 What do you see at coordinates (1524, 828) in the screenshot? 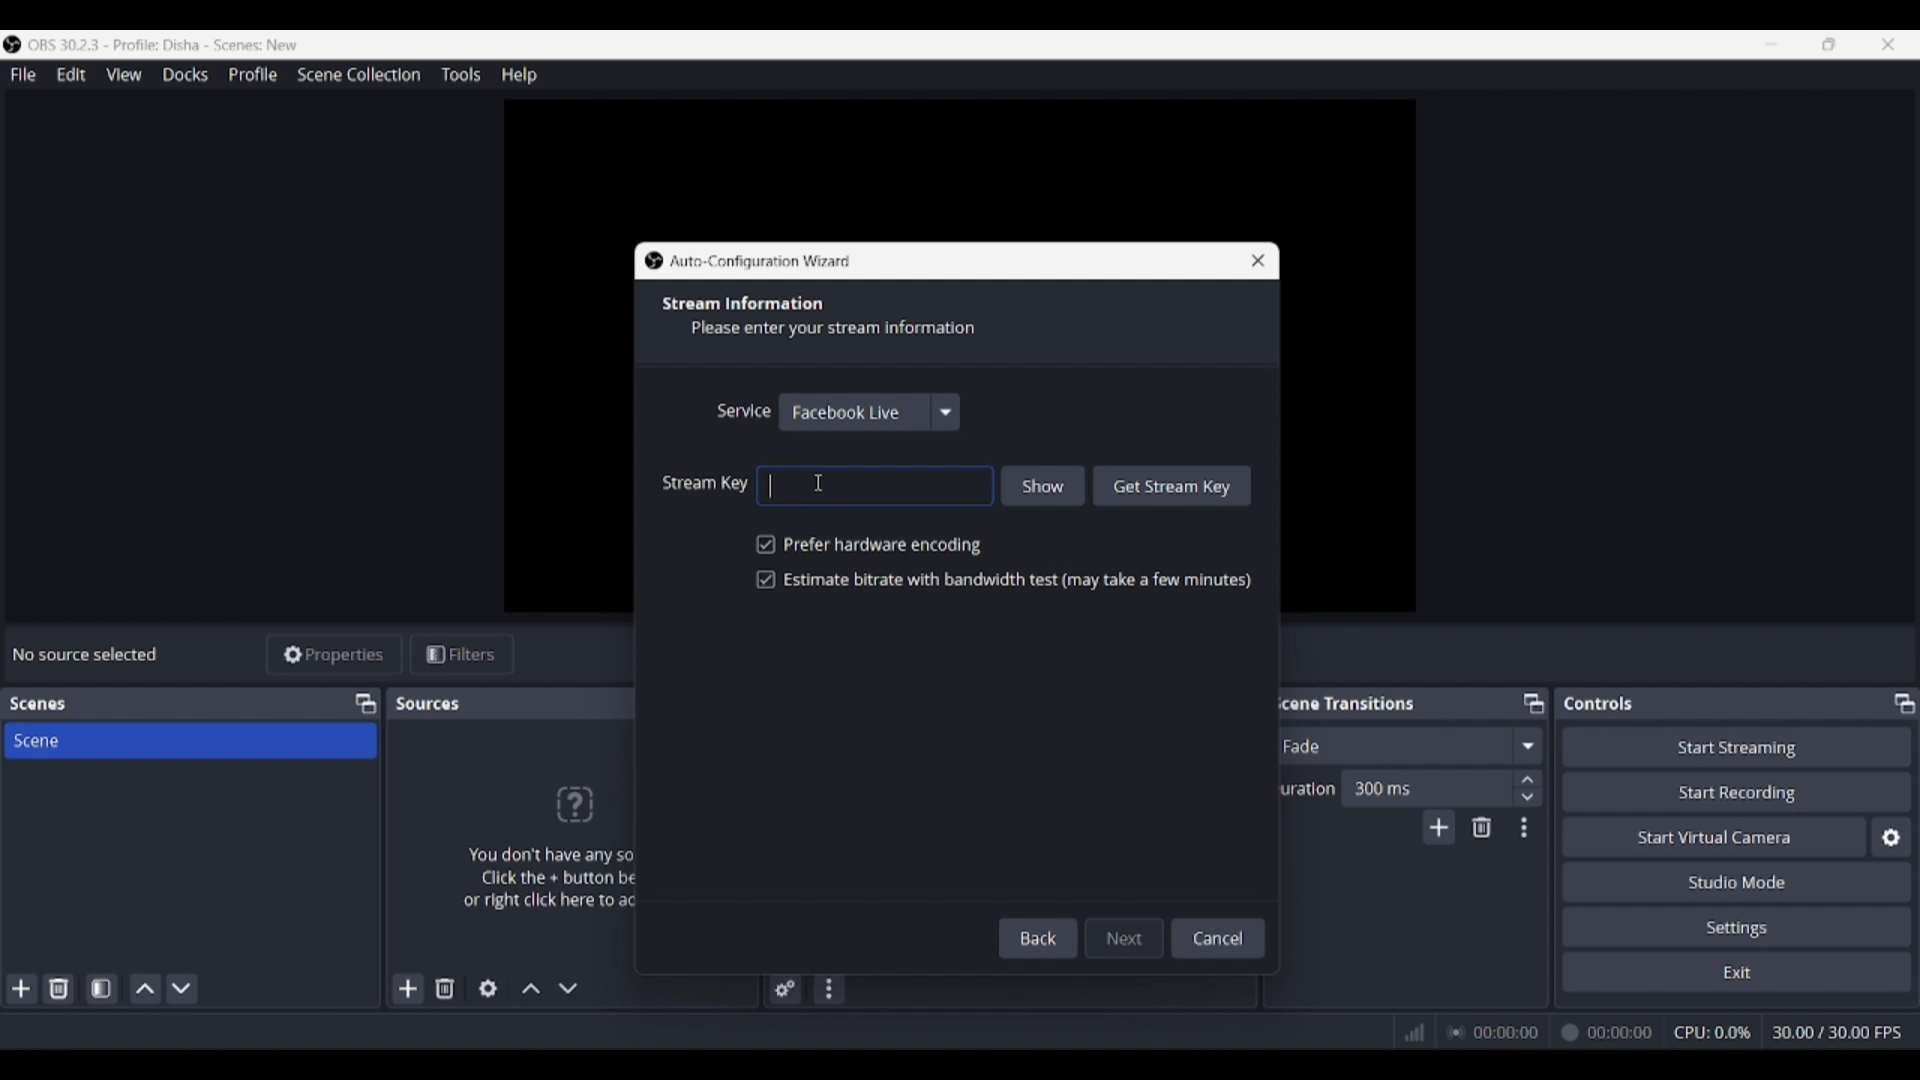
I see `Transition properties` at bounding box center [1524, 828].